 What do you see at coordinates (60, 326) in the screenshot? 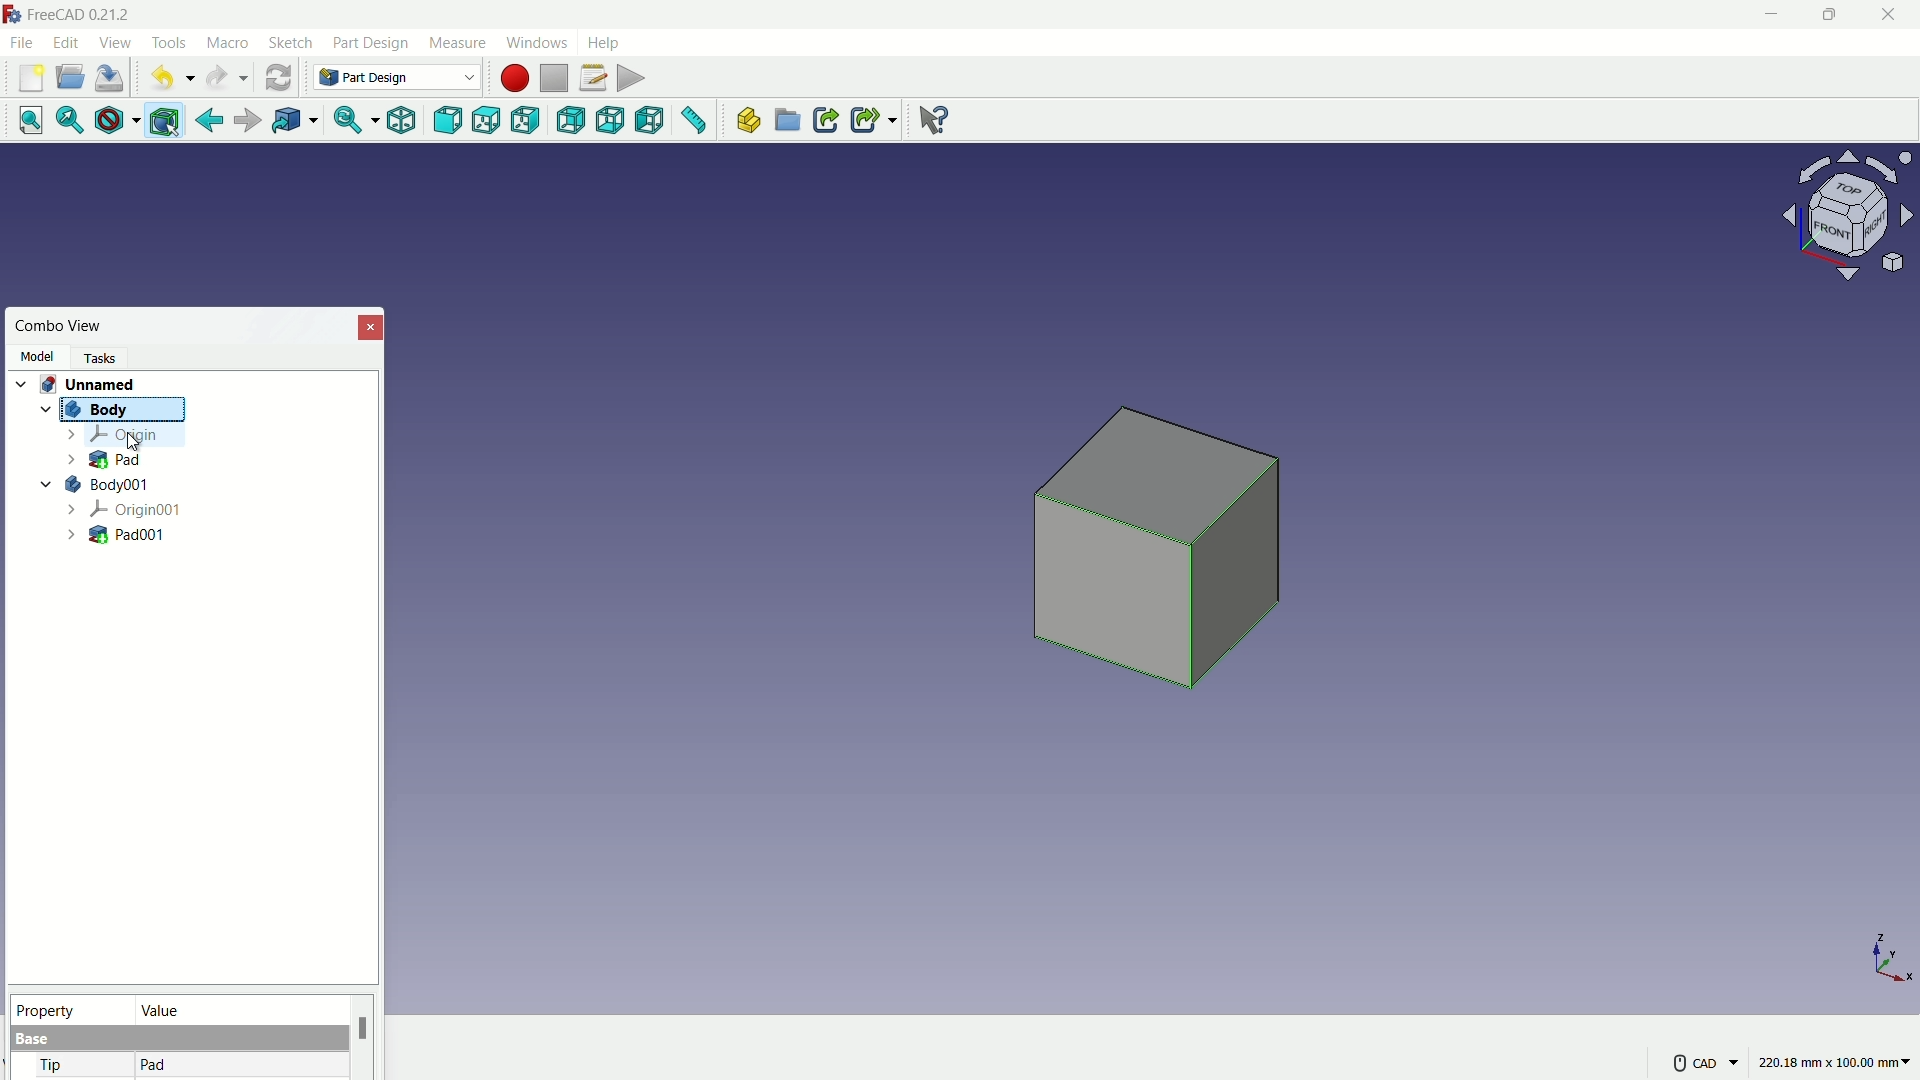
I see `combo view` at bounding box center [60, 326].